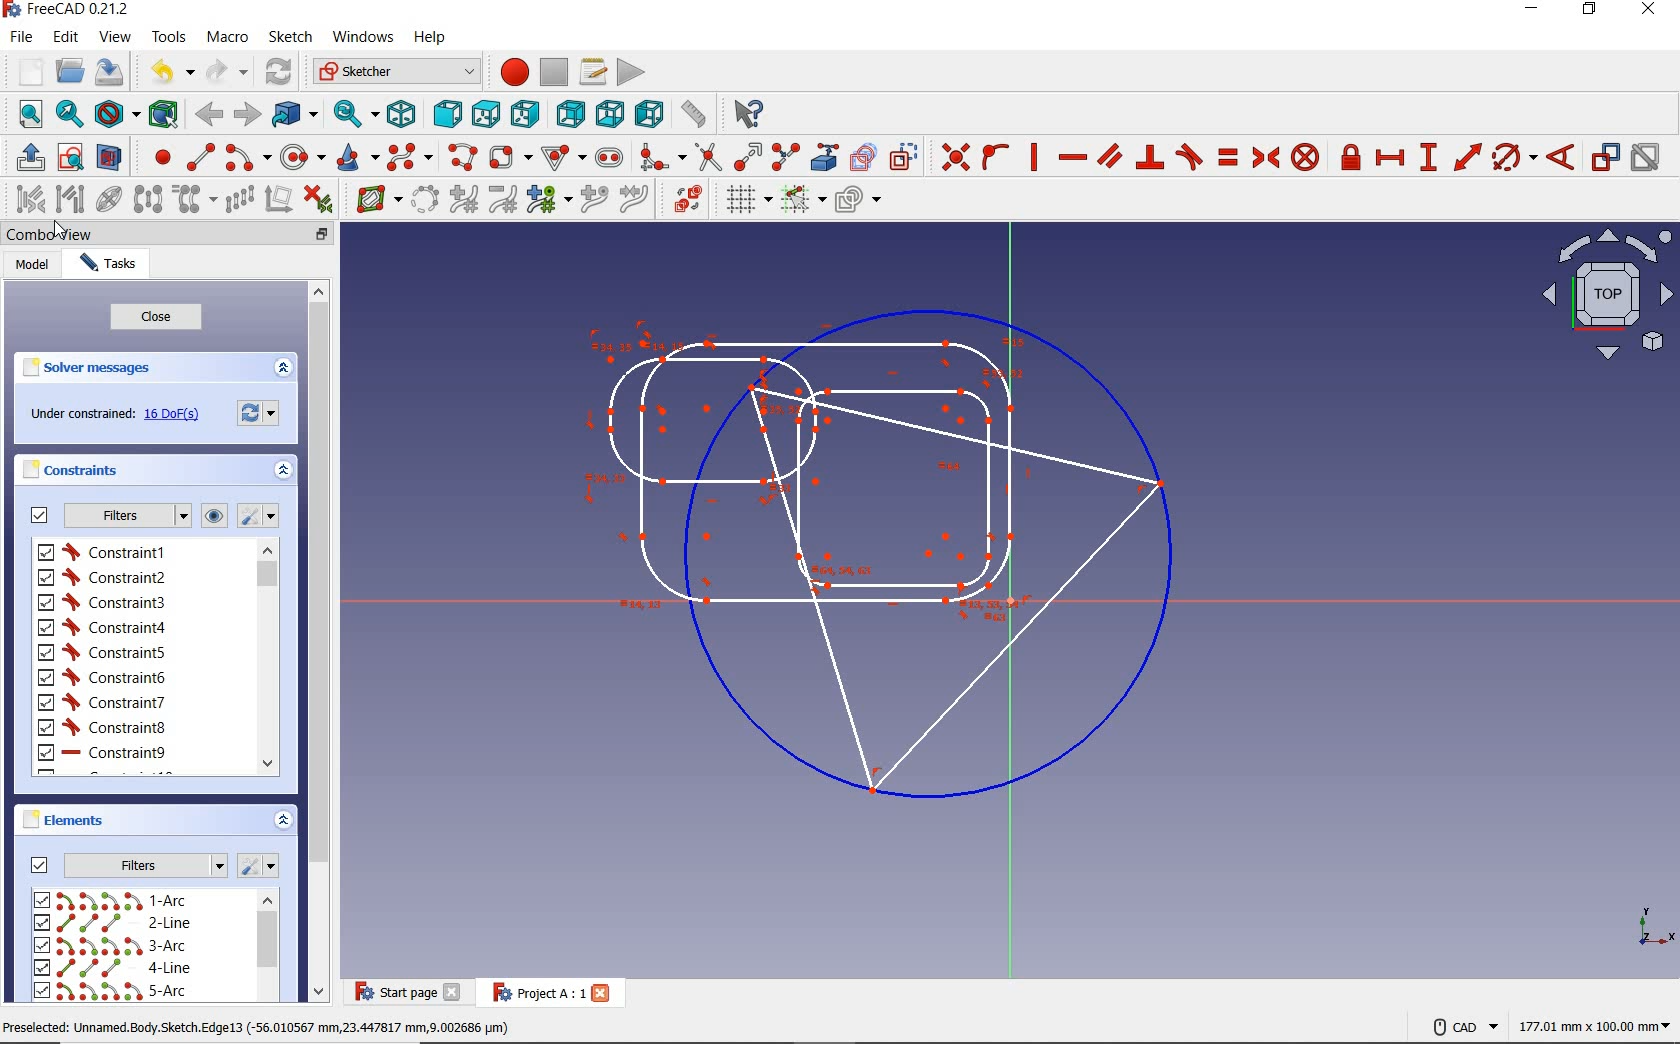  I want to click on start page, so click(393, 993).